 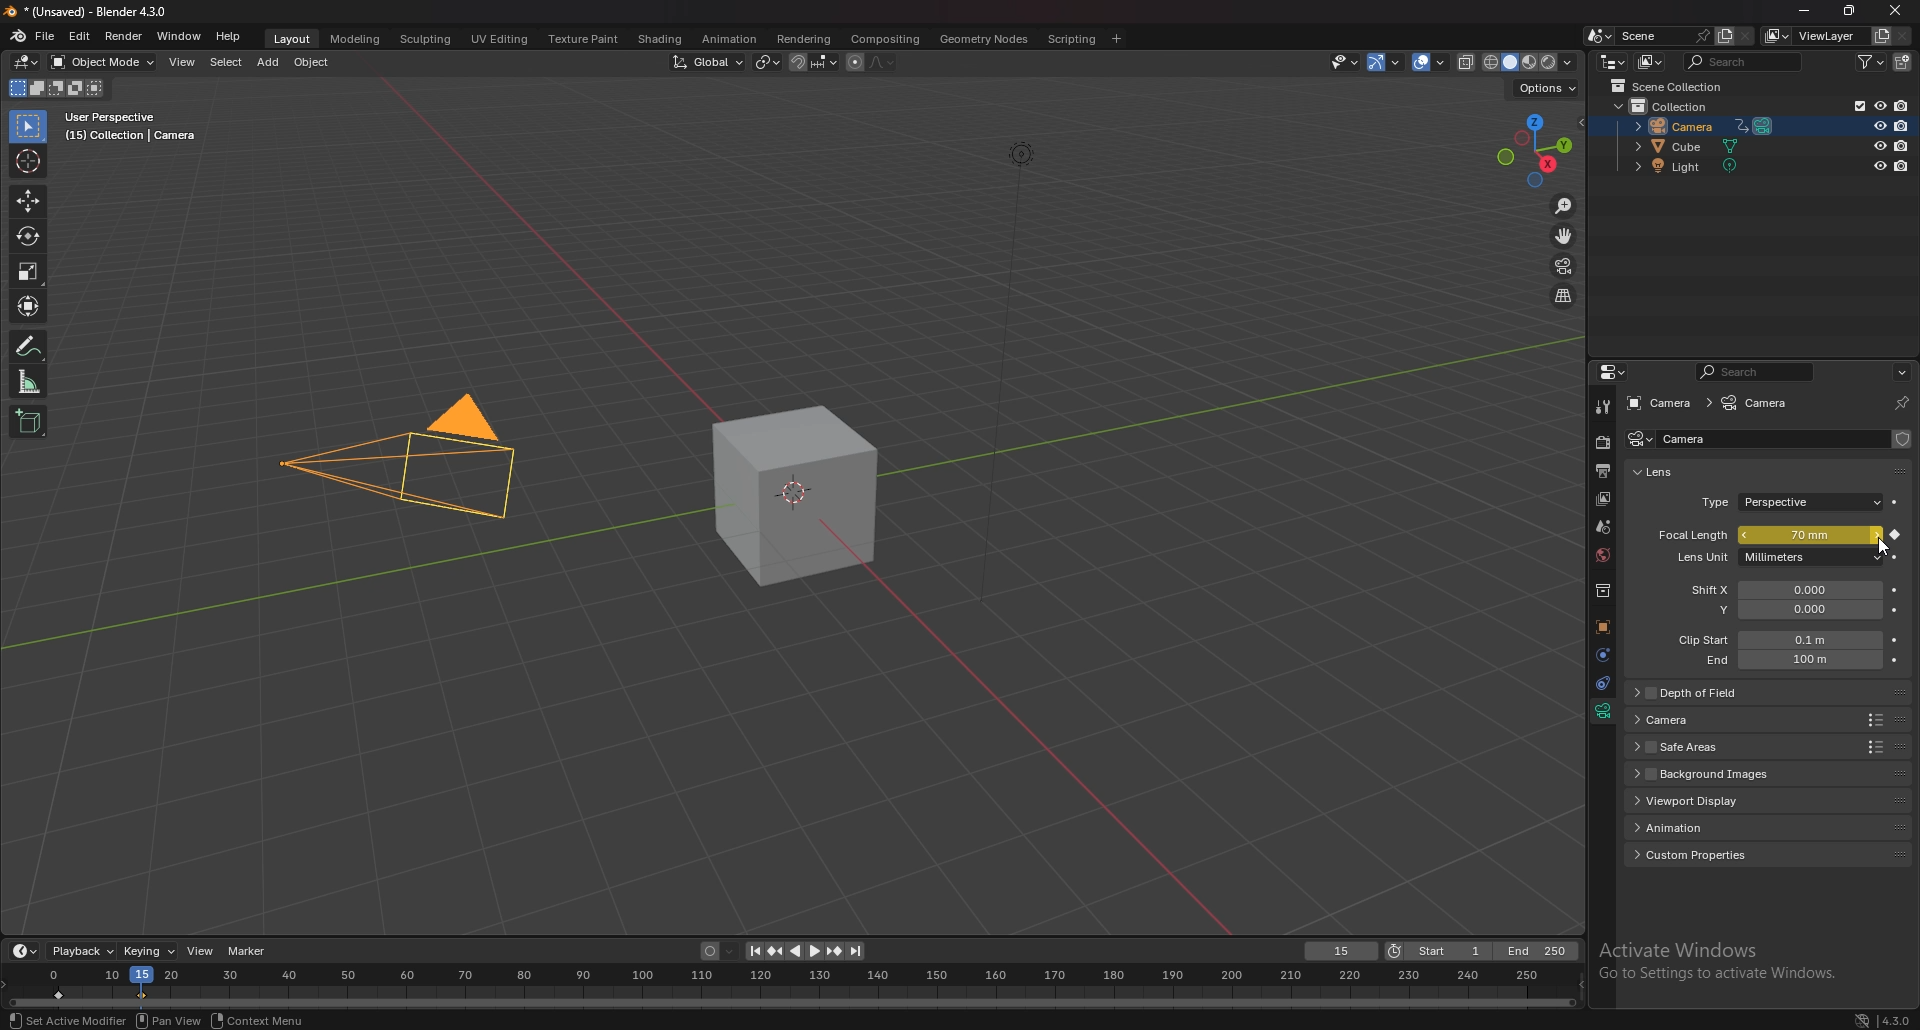 I want to click on rendering, so click(x=804, y=39).